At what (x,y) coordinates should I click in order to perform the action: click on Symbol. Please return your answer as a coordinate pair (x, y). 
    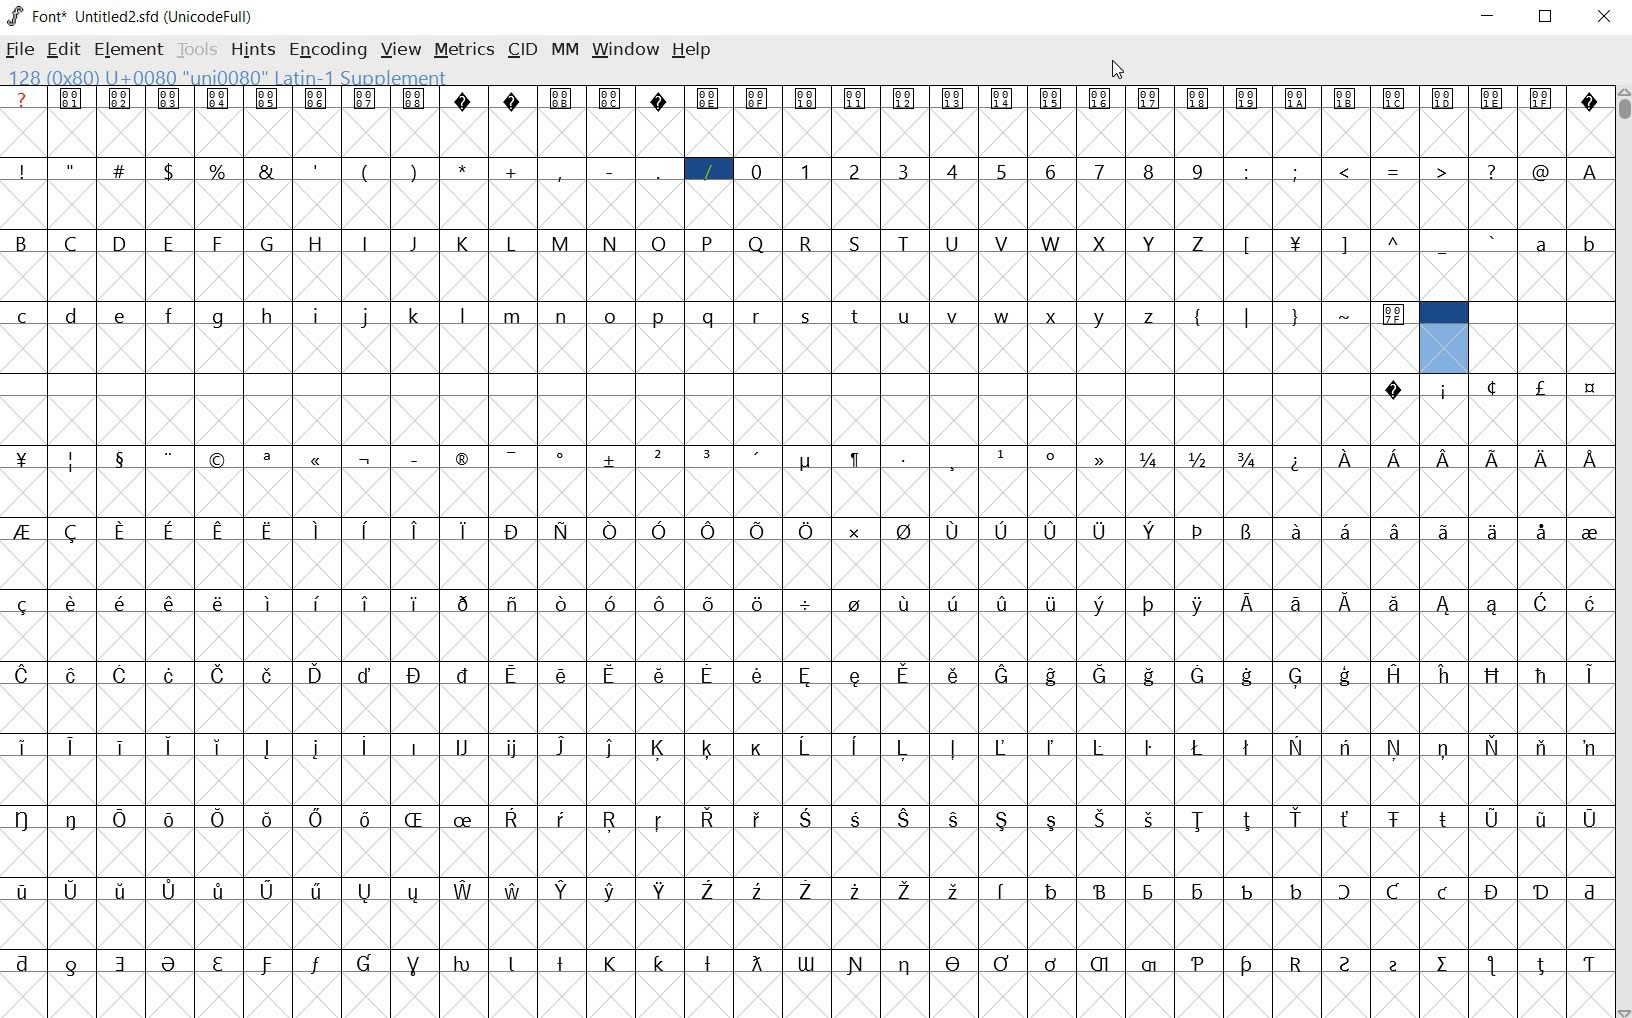
    Looking at the image, I should click on (806, 748).